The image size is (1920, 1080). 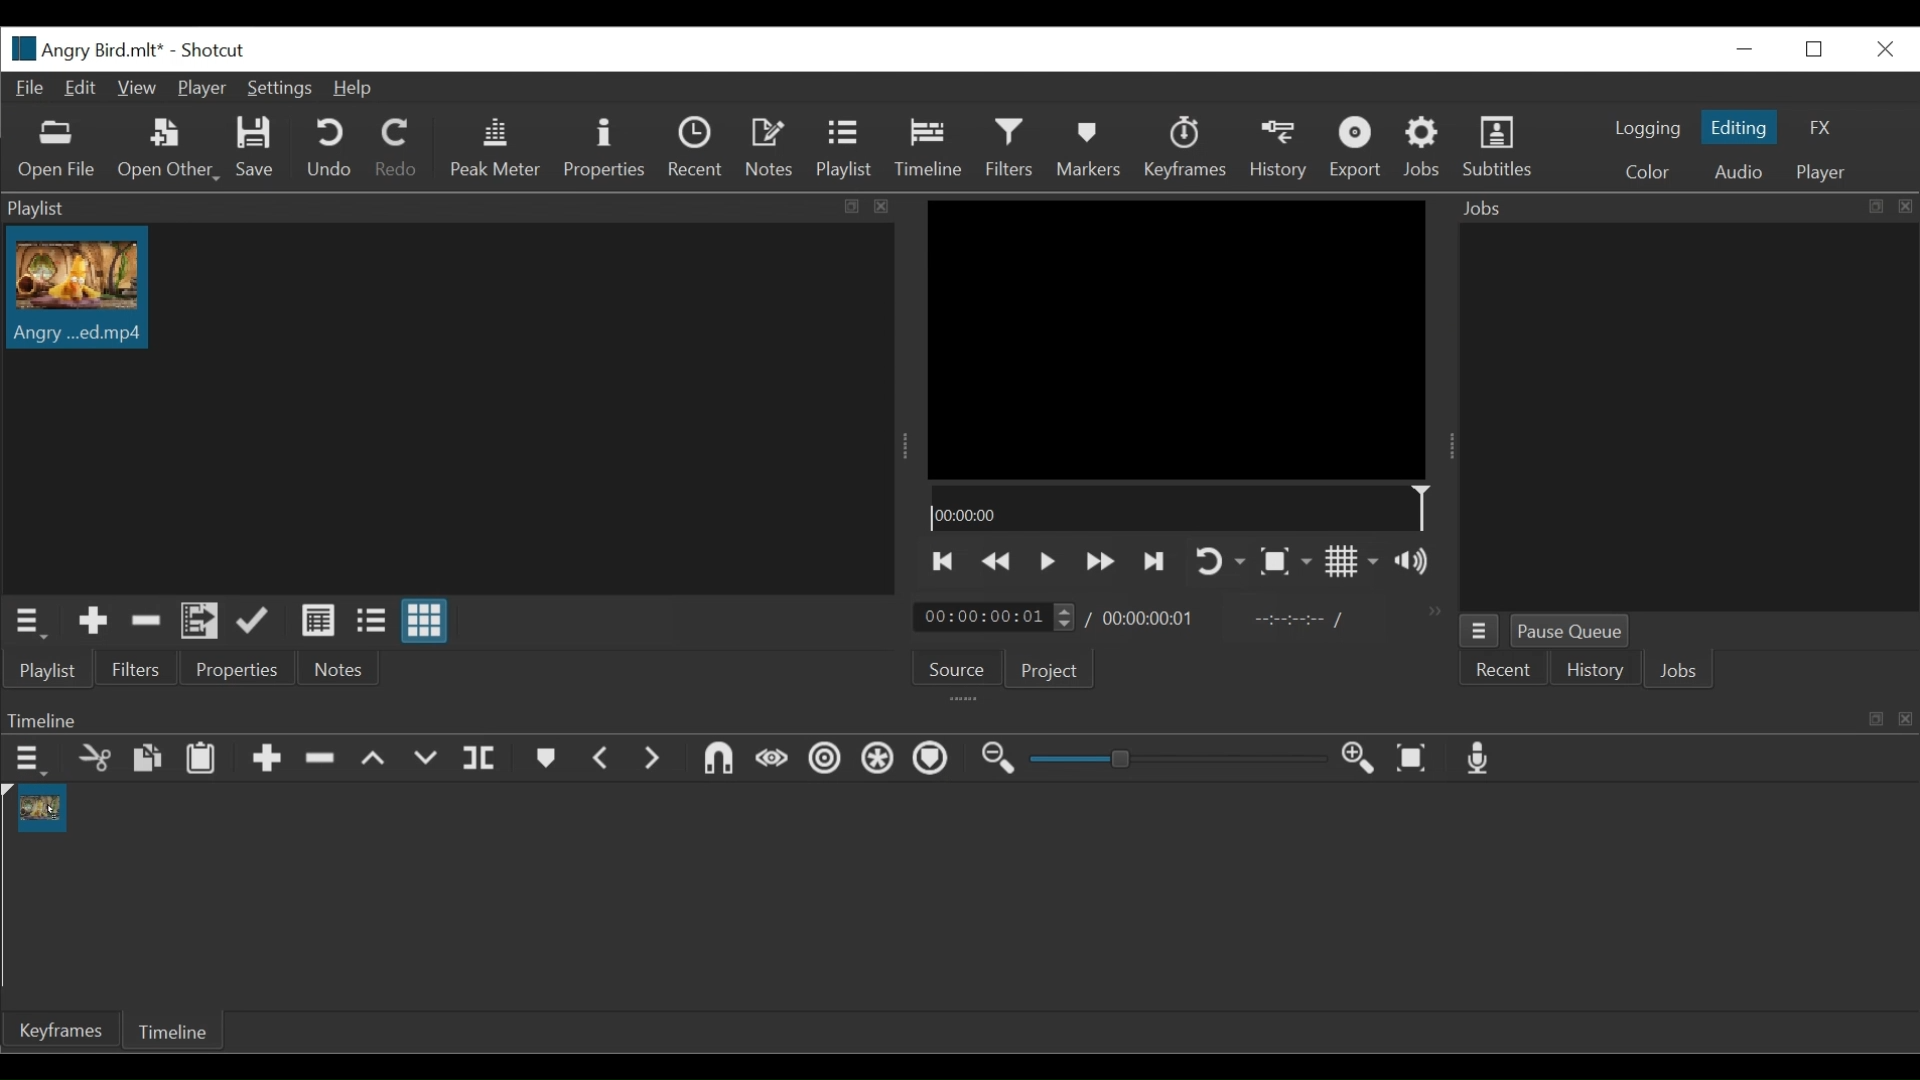 I want to click on Markers, so click(x=545, y=761).